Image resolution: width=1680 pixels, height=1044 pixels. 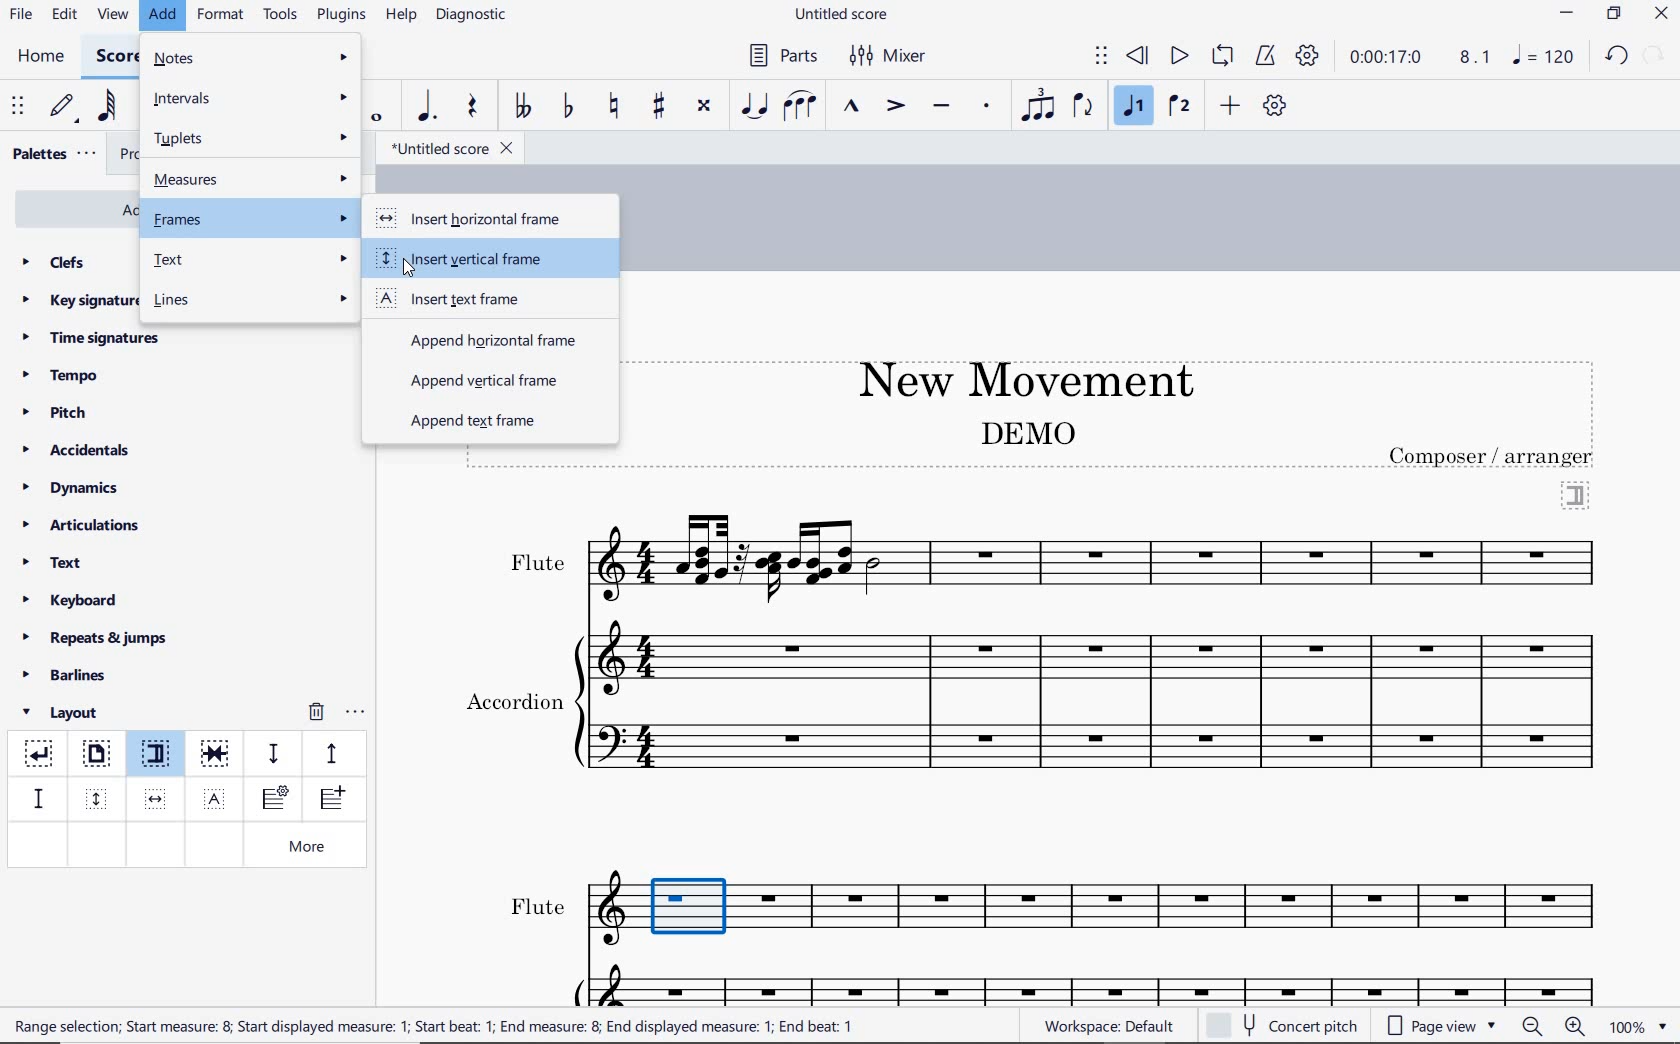 What do you see at coordinates (76, 488) in the screenshot?
I see `dynamics` at bounding box center [76, 488].